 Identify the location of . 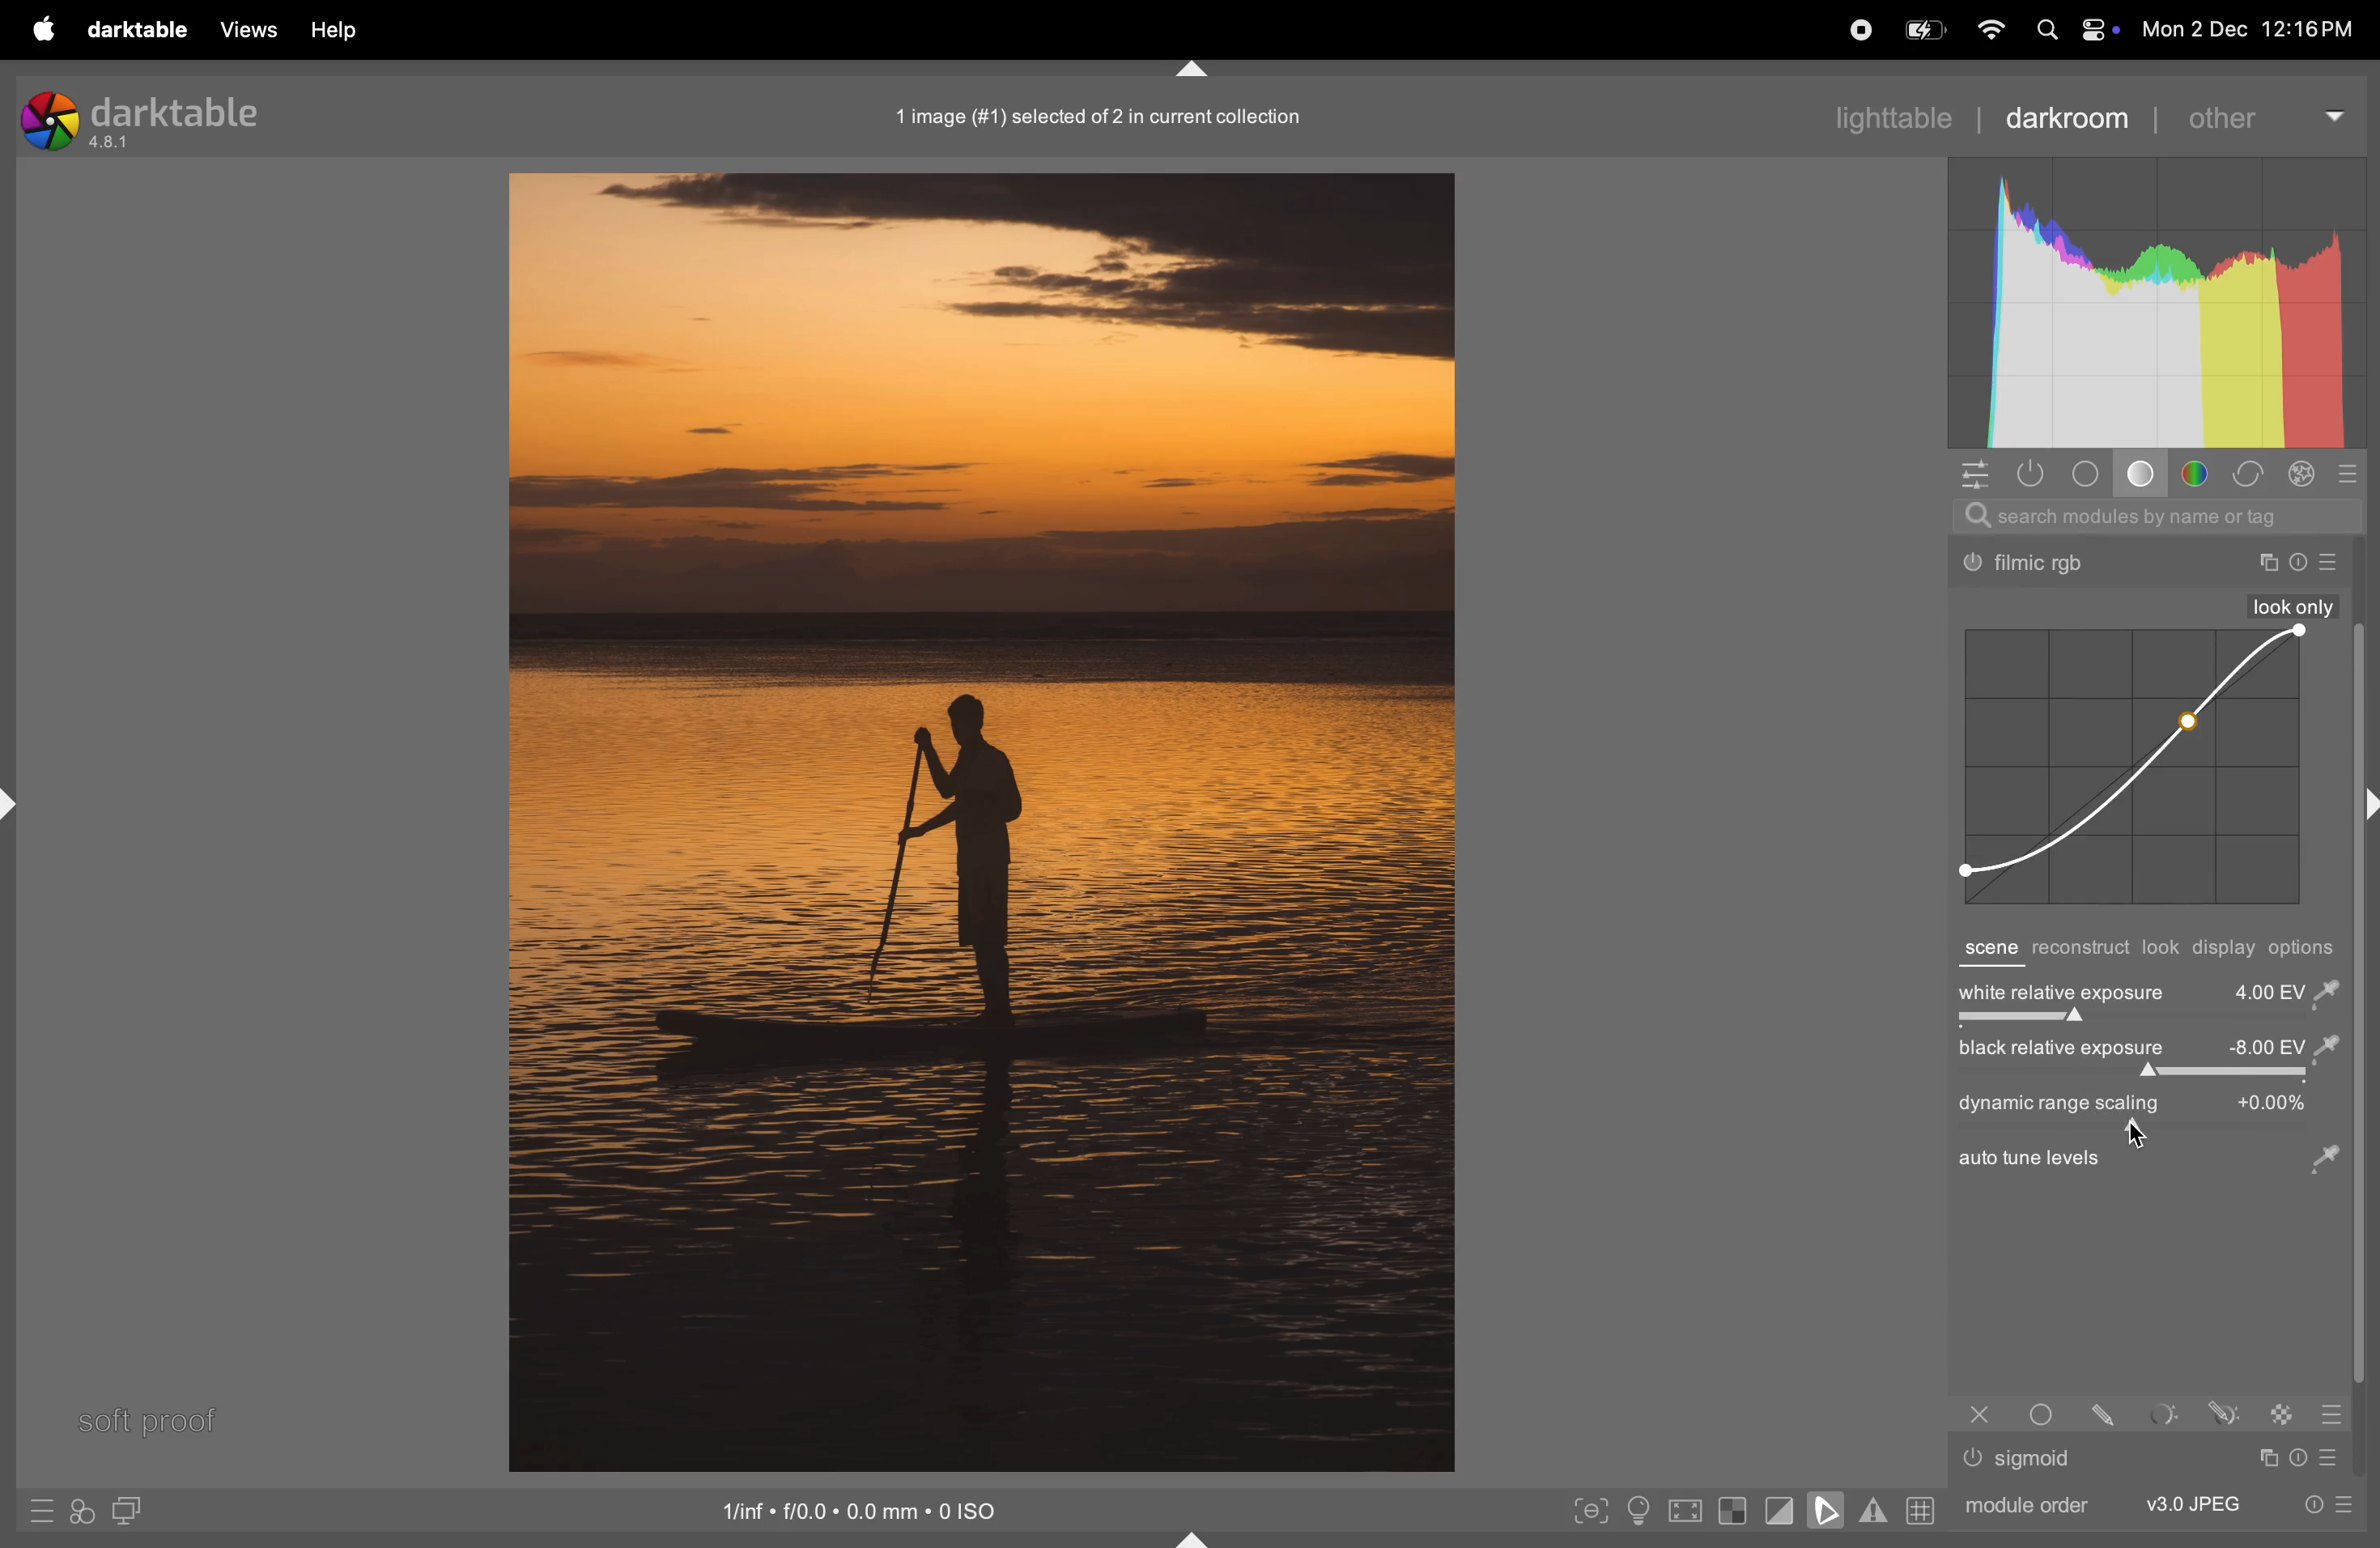
(2028, 1159).